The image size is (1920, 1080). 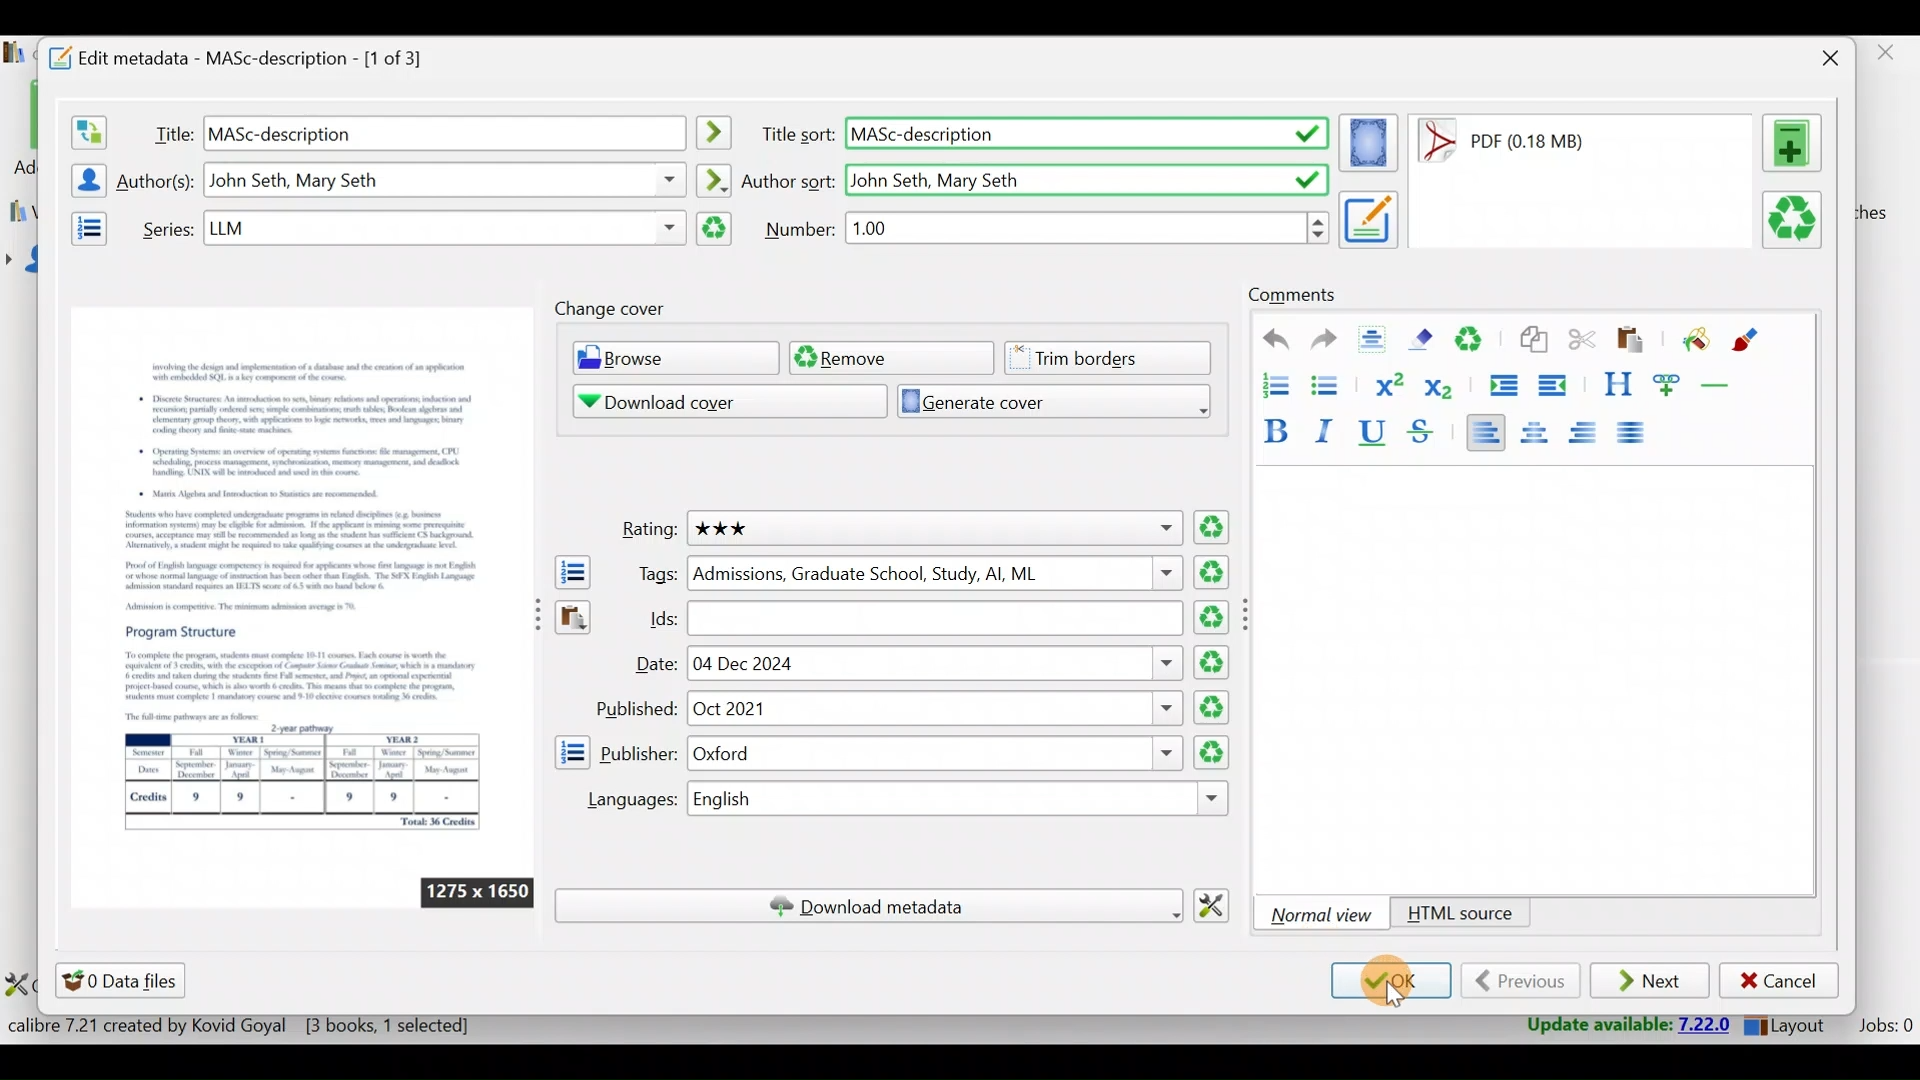 What do you see at coordinates (1617, 384) in the screenshot?
I see `Style` at bounding box center [1617, 384].